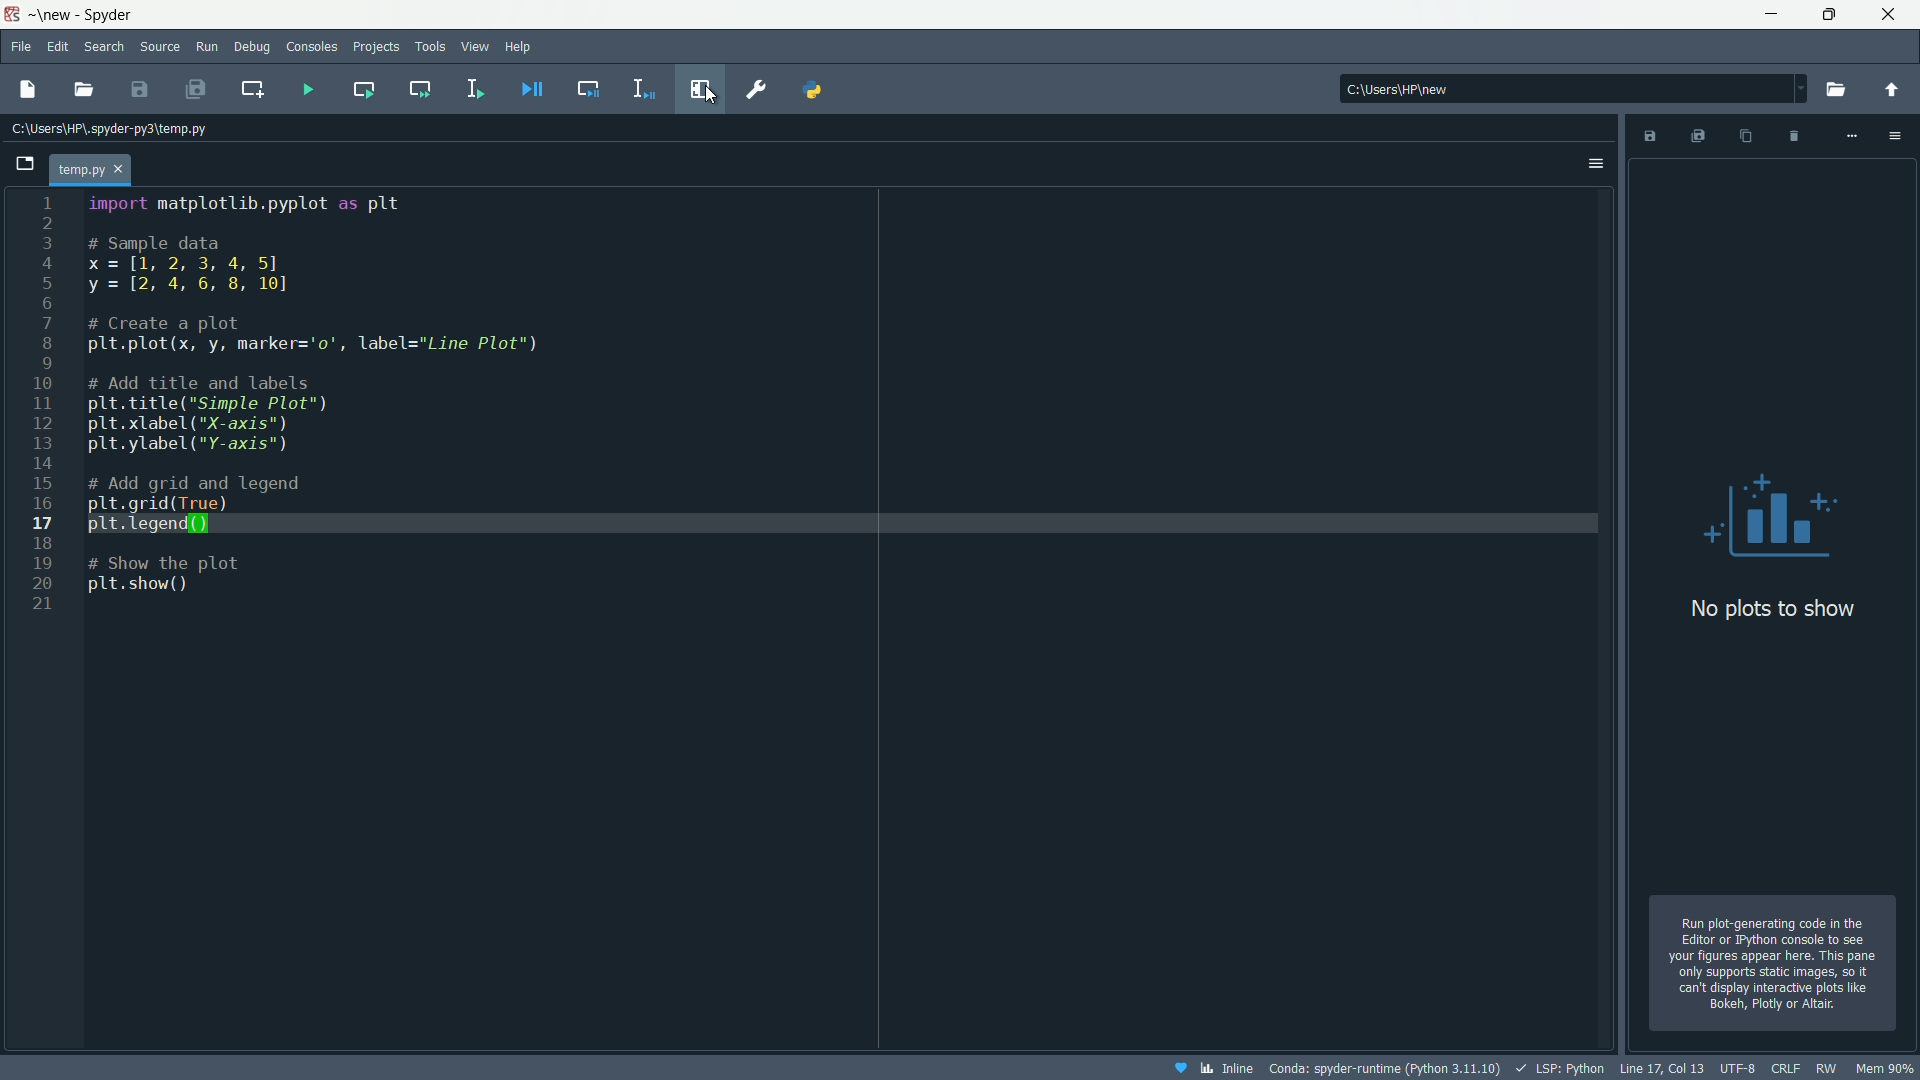  I want to click on close, so click(122, 169).